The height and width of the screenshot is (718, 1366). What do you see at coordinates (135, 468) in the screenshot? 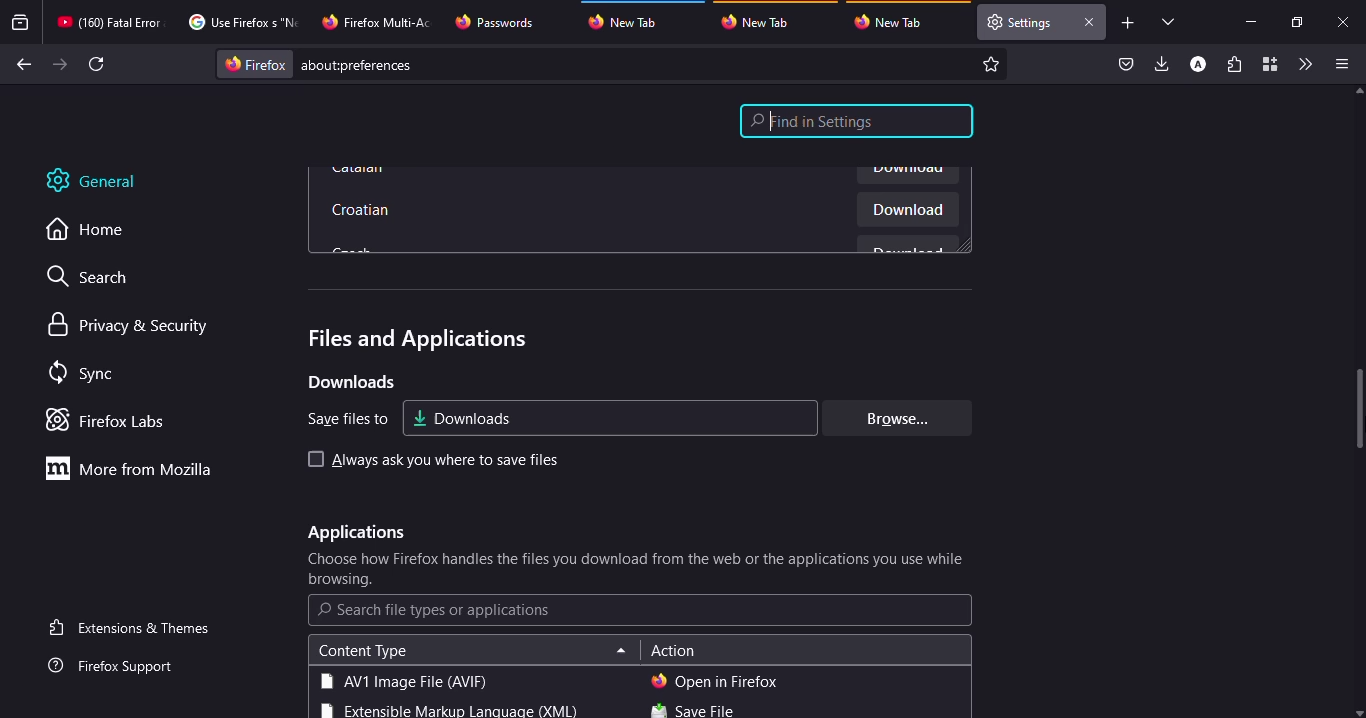
I see `more` at bounding box center [135, 468].